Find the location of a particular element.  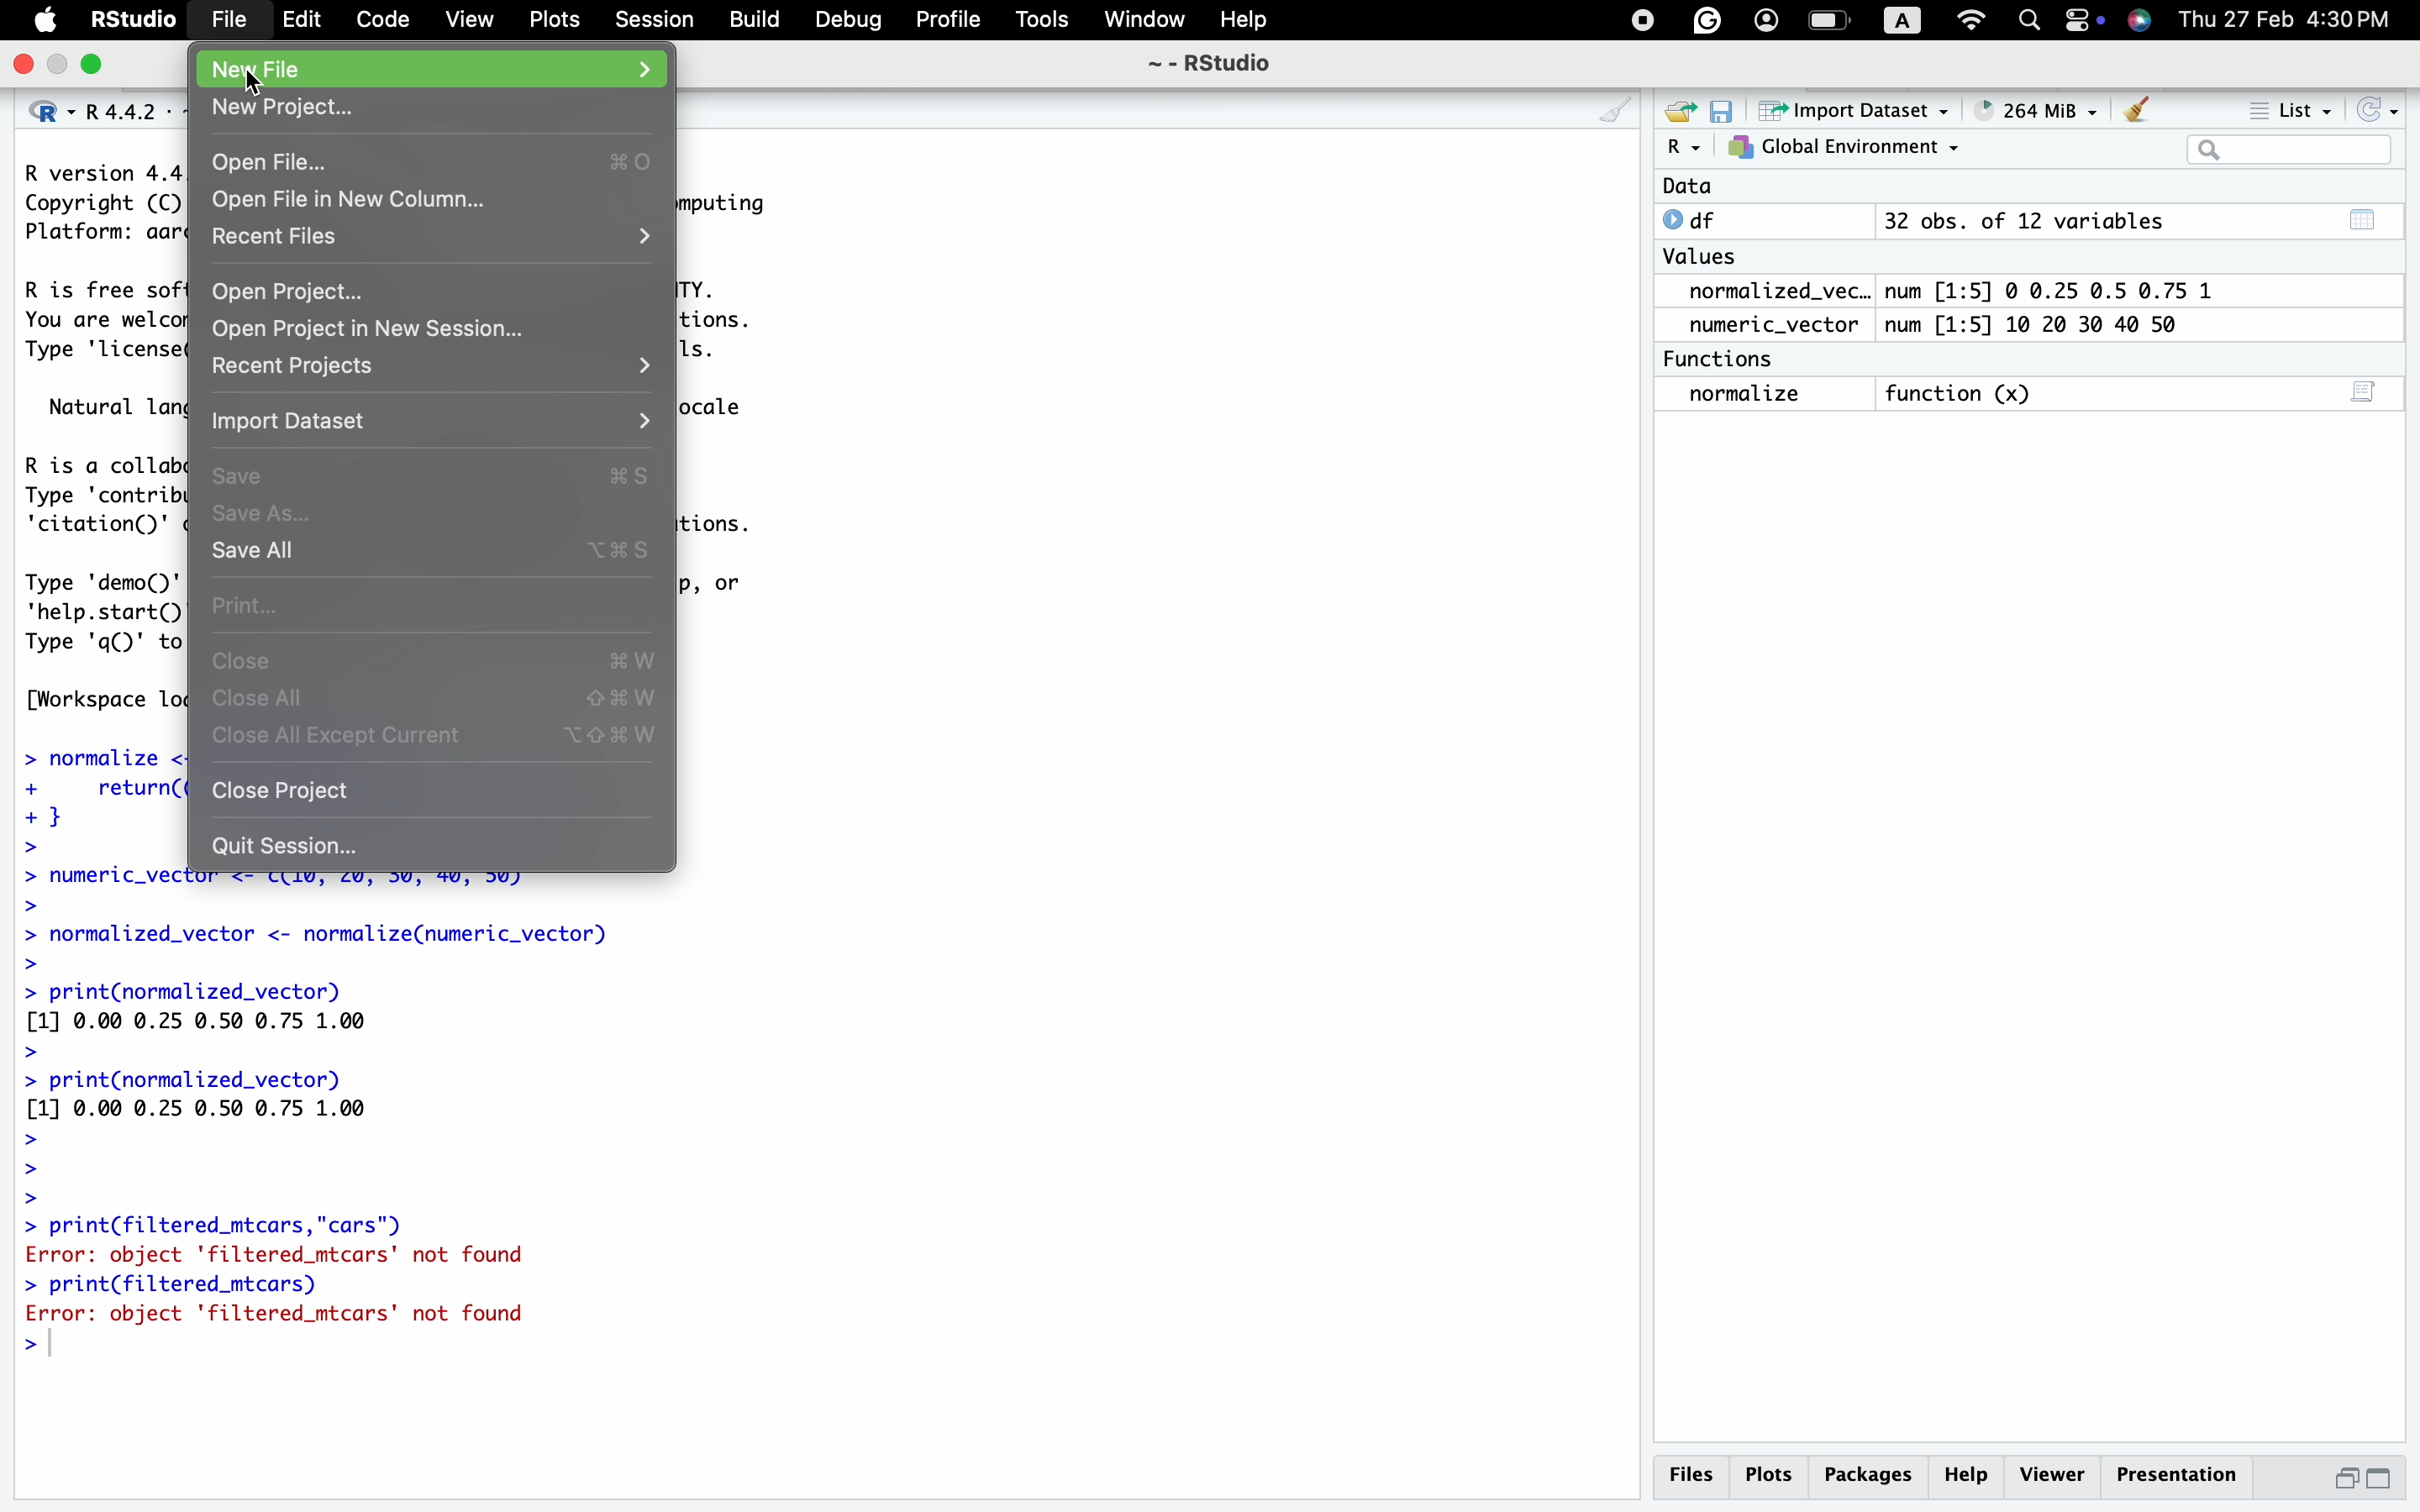

tools is located at coordinates (1044, 19).